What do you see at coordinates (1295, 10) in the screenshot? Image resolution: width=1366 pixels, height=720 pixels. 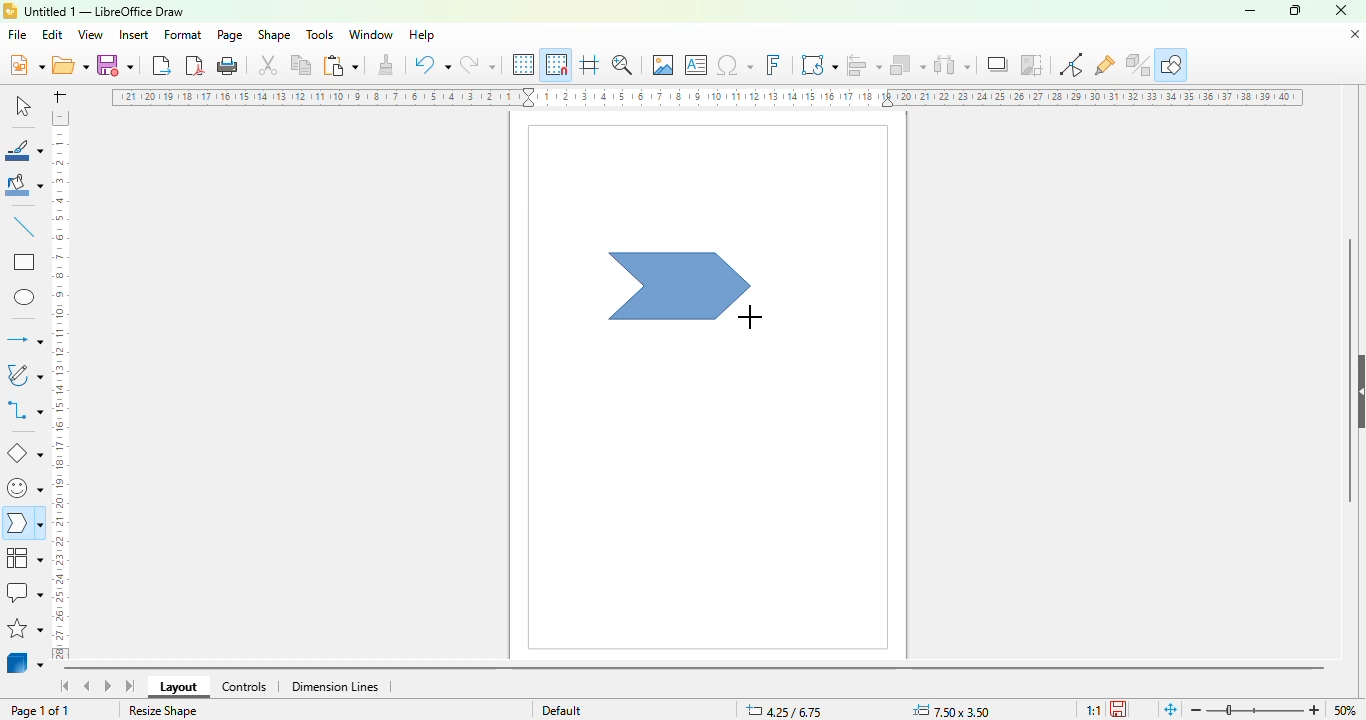 I see `maximize` at bounding box center [1295, 10].